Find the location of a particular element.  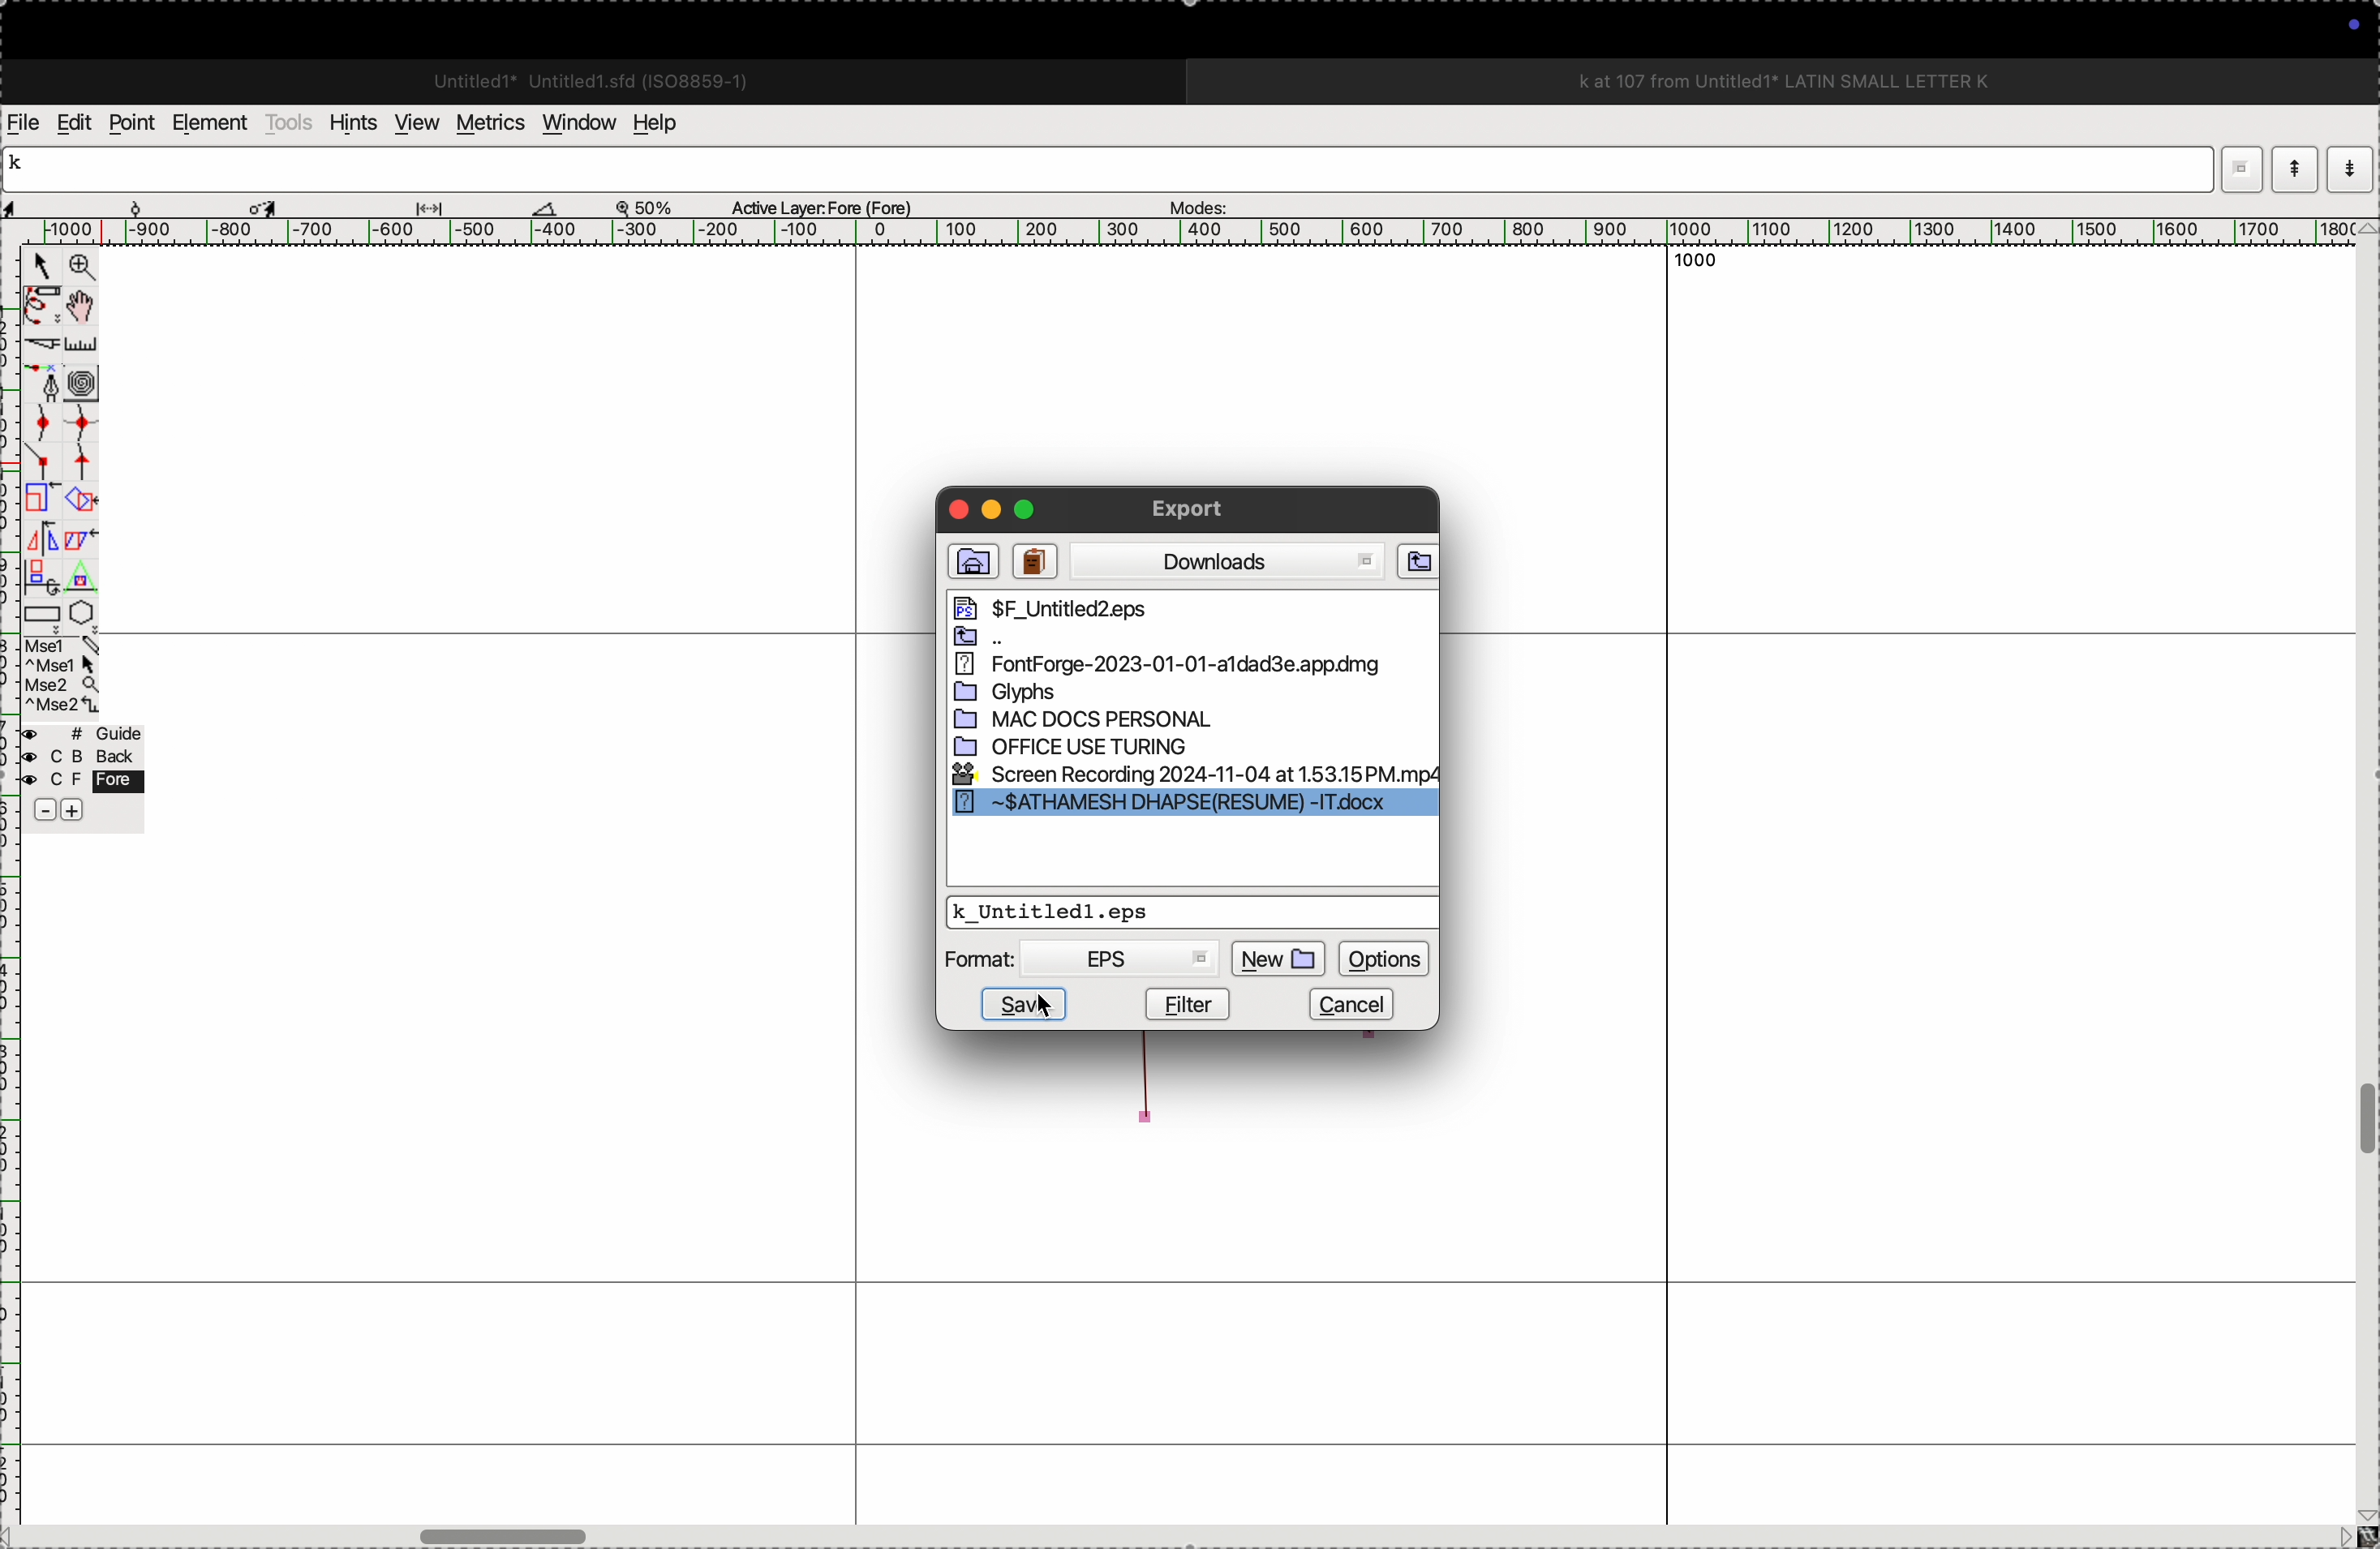

point is located at coordinates (131, 123).